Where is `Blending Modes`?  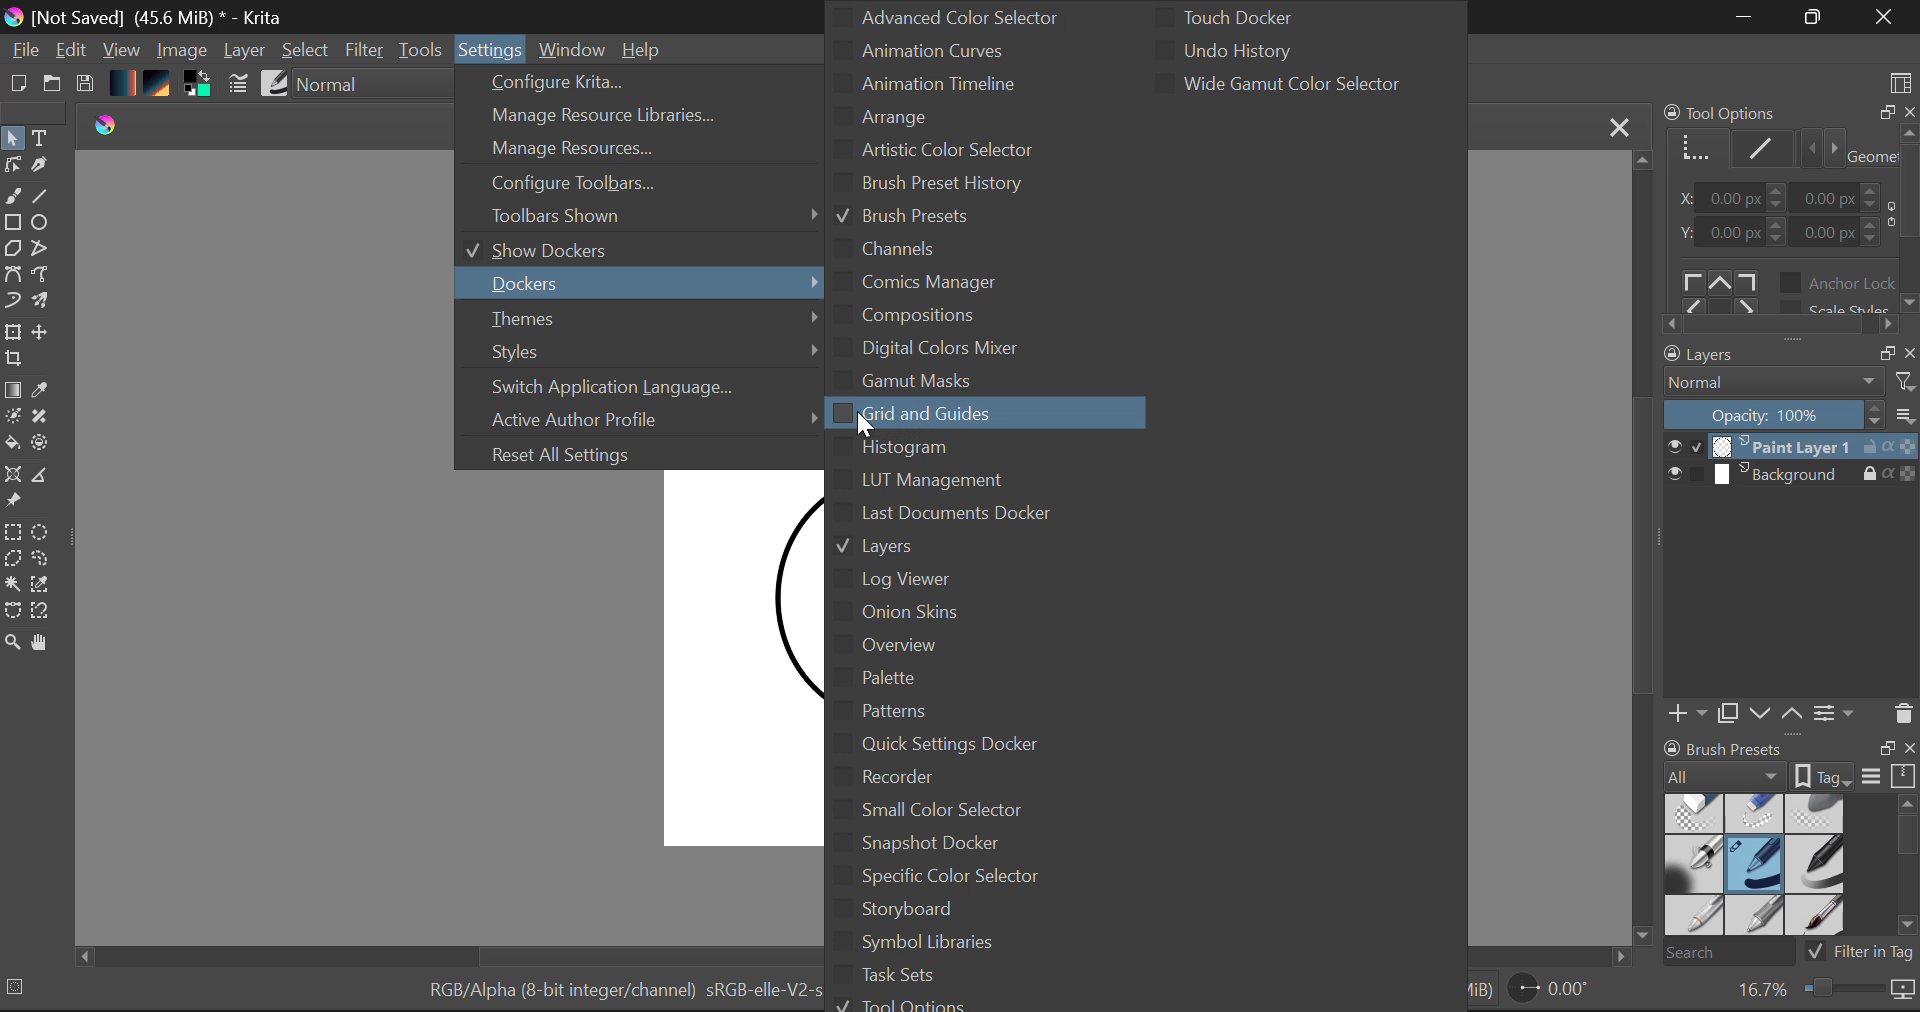
Blending Modes is located at coordinates (367, 86).